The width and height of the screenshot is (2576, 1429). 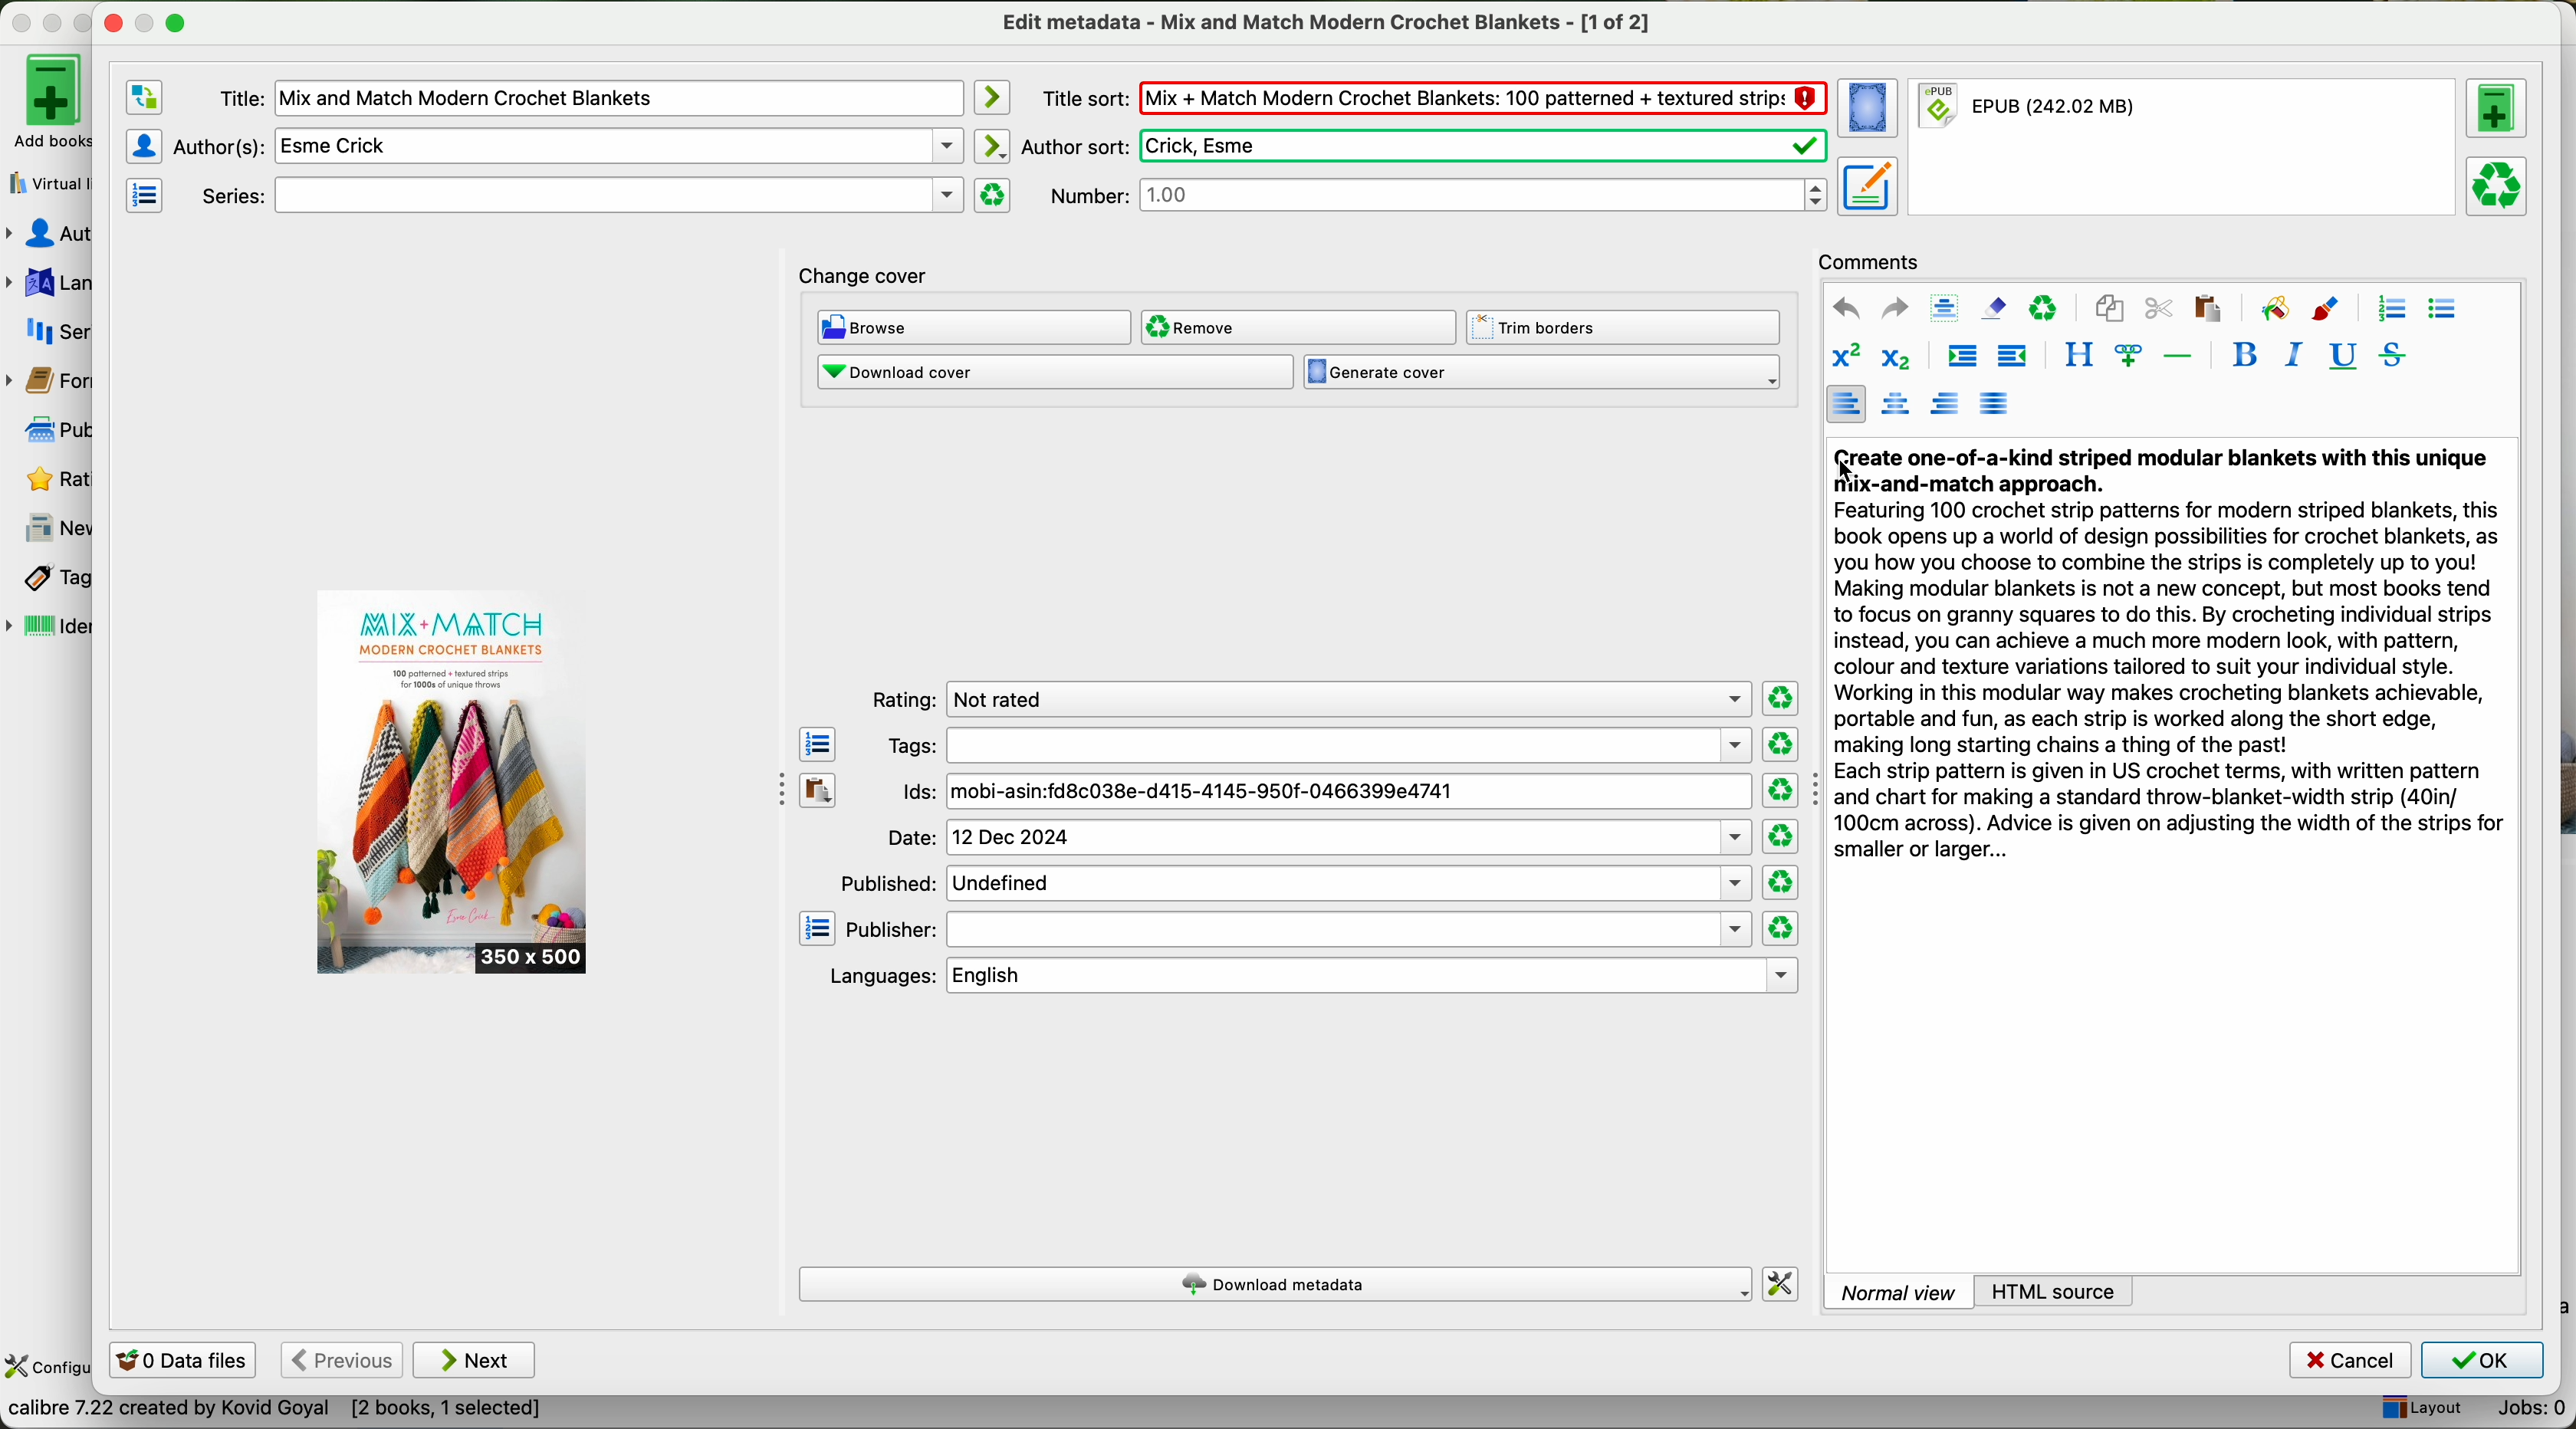 I want to click on ordered list, so click(x=2389, y=309).